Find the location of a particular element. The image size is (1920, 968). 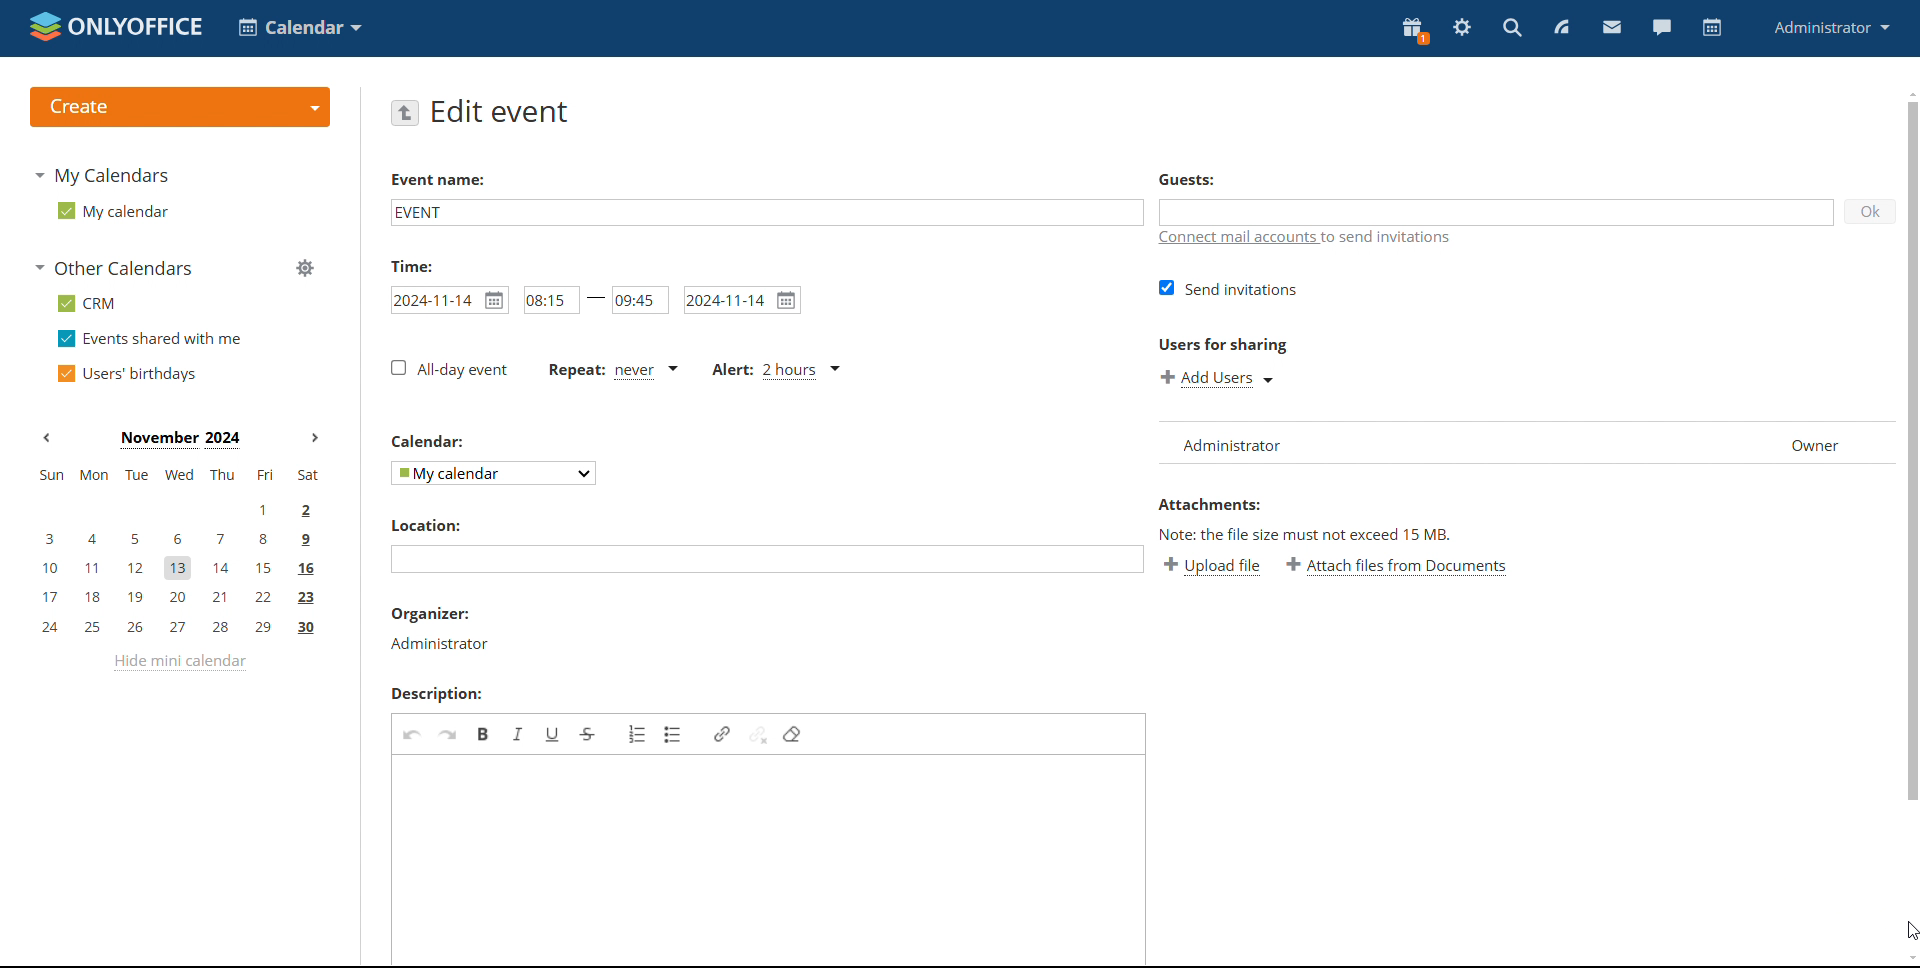

note about file size exceeding  is located at coordinates (1310, 537).